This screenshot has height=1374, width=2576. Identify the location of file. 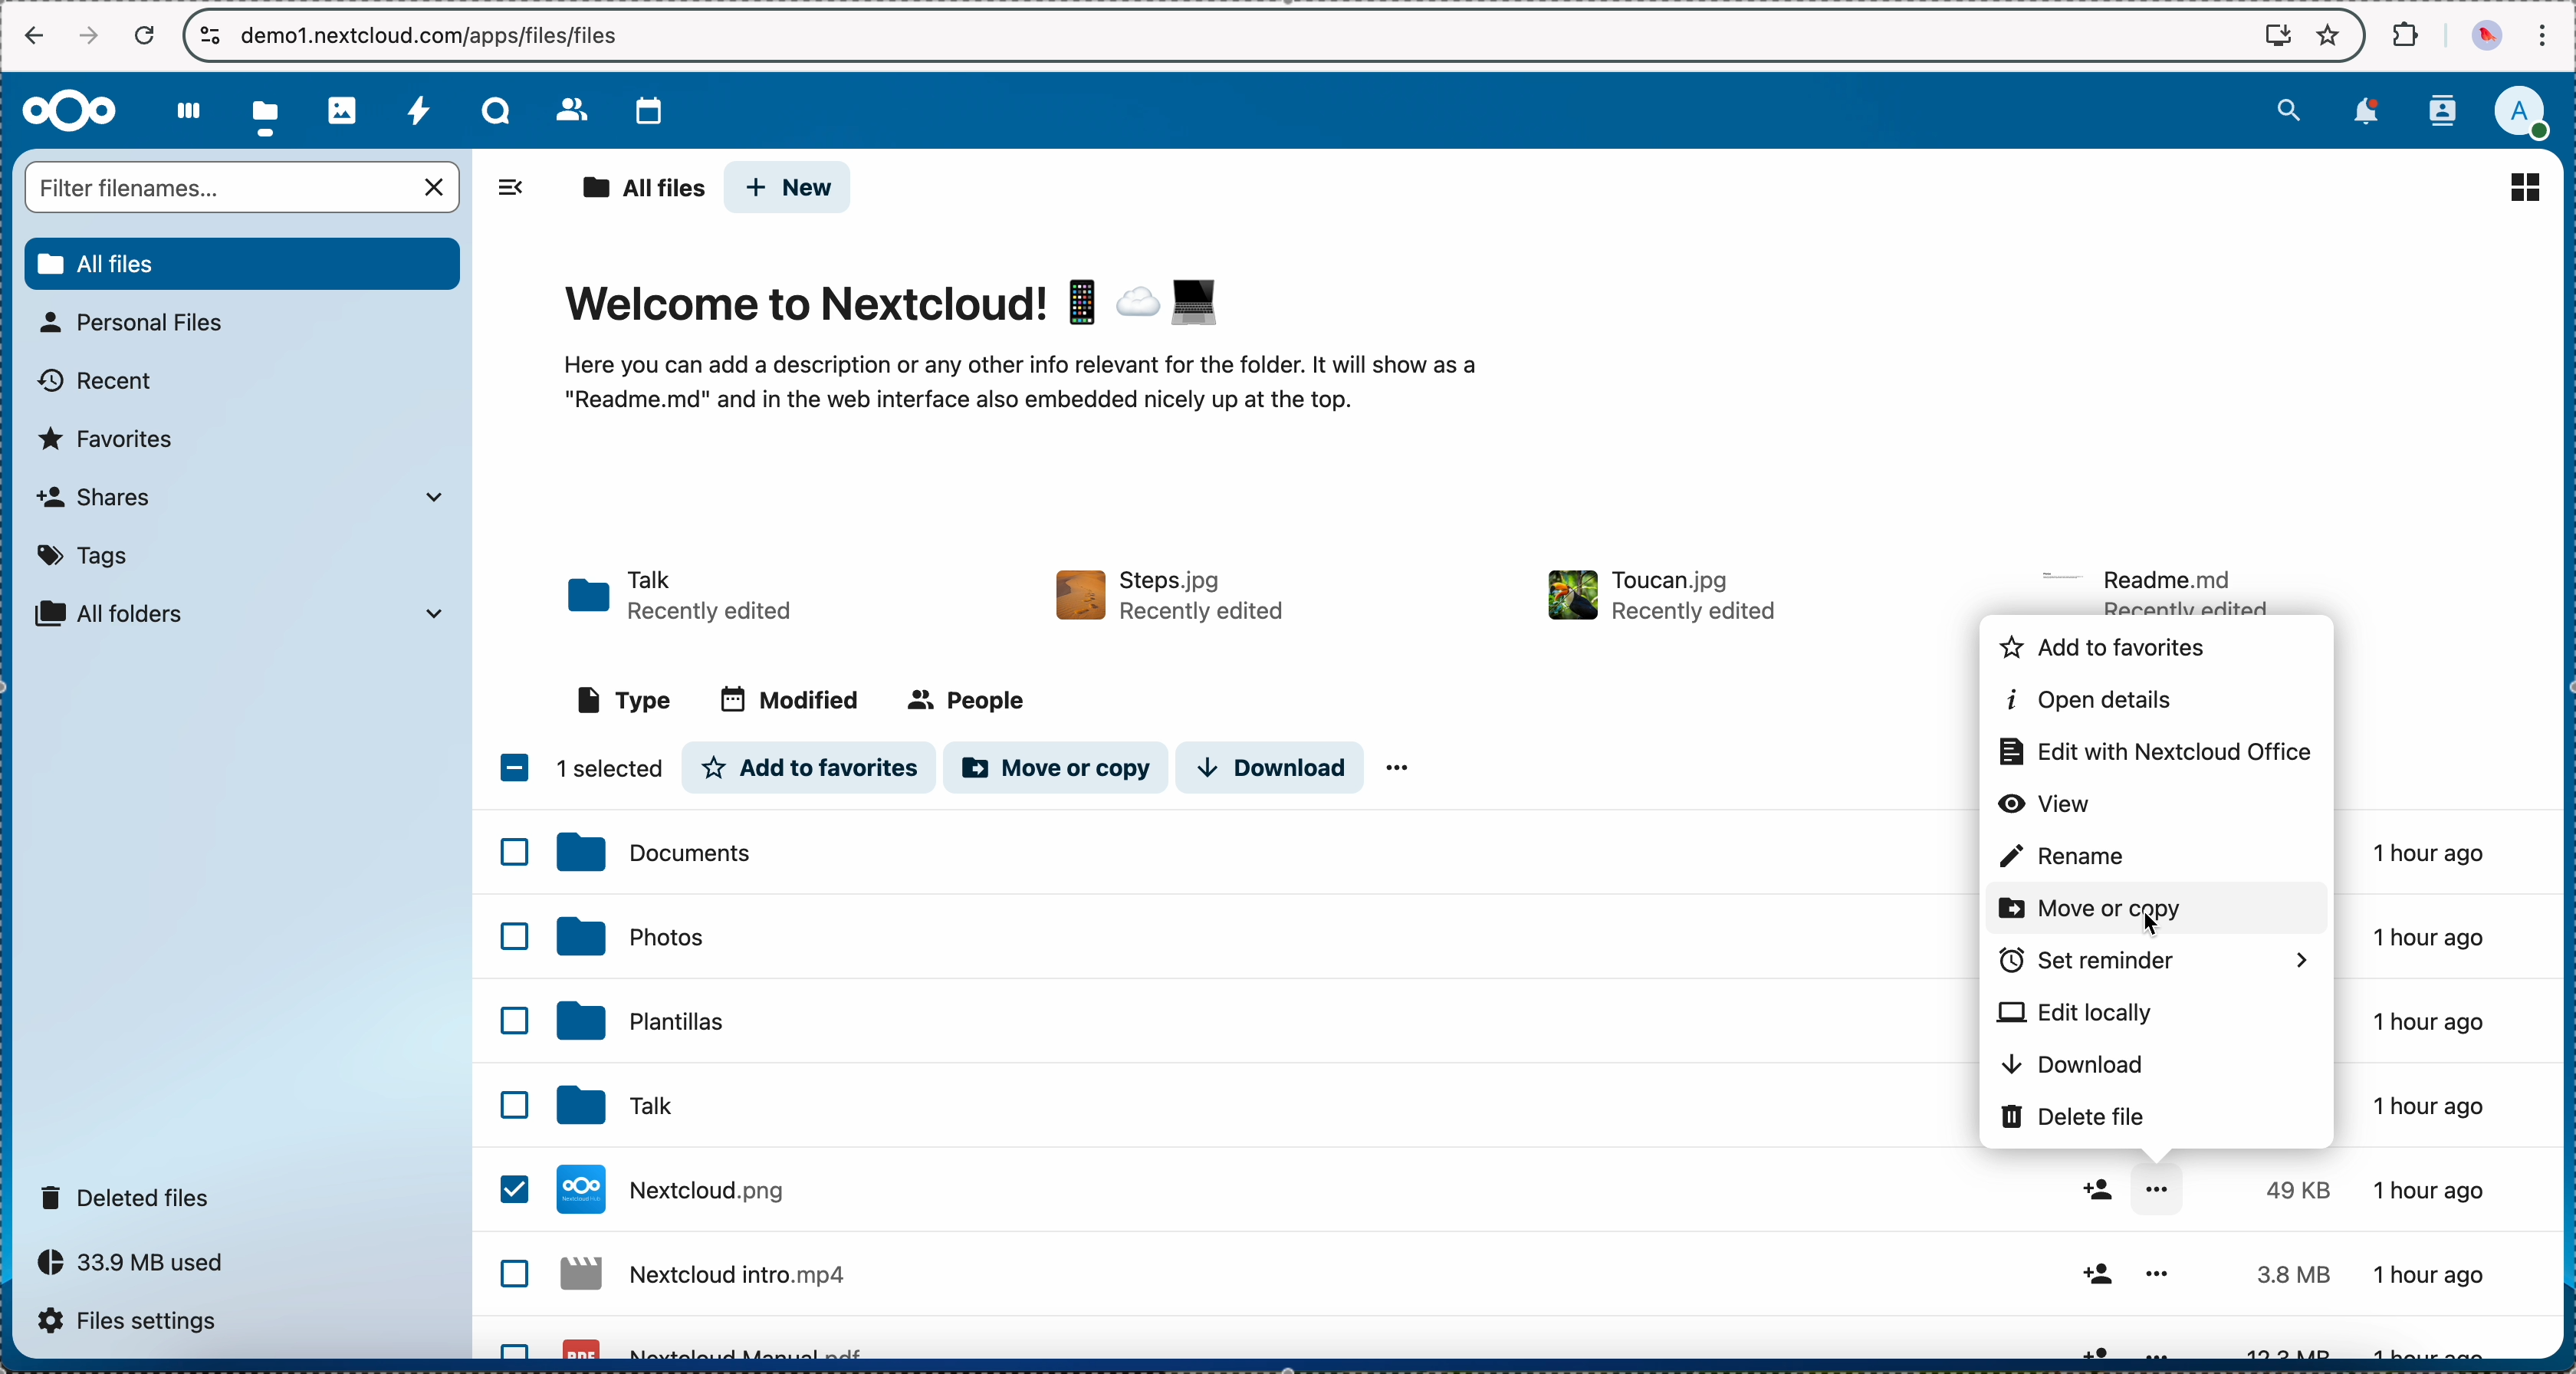
(1533, 1278).